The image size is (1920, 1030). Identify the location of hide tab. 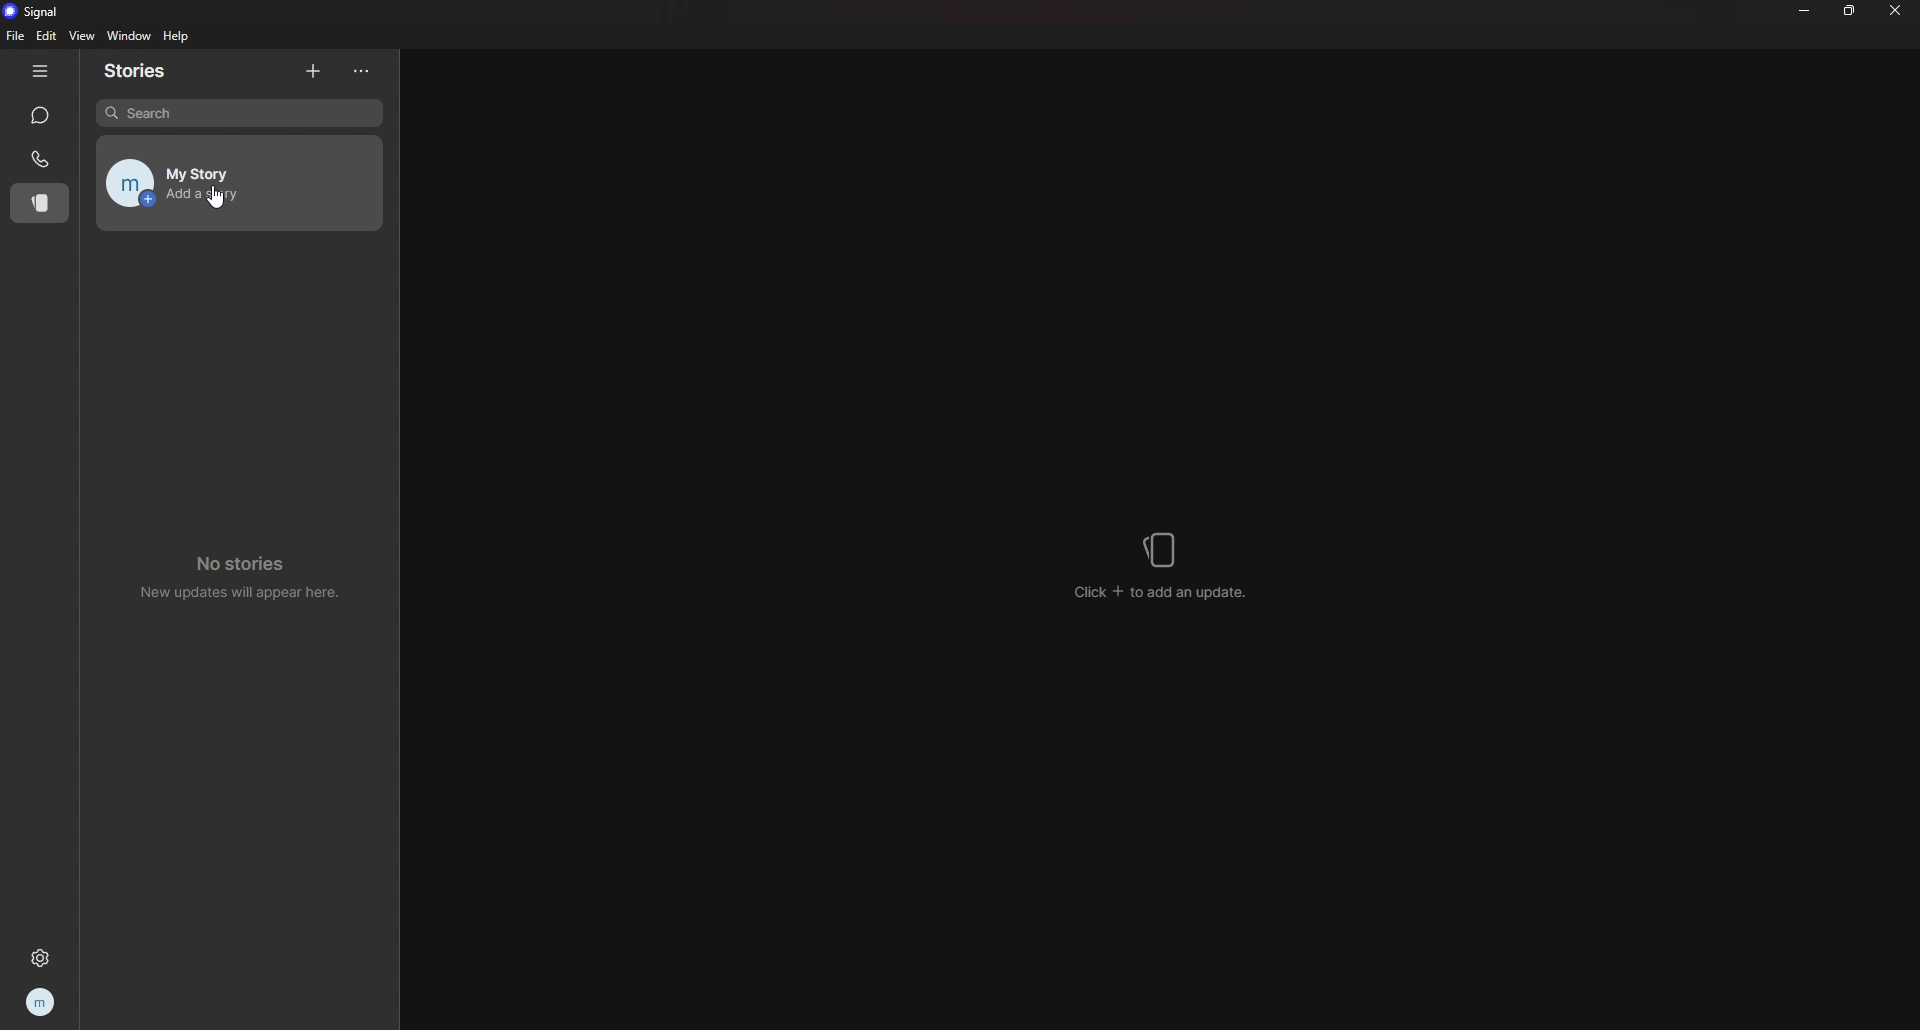
(40, 71).